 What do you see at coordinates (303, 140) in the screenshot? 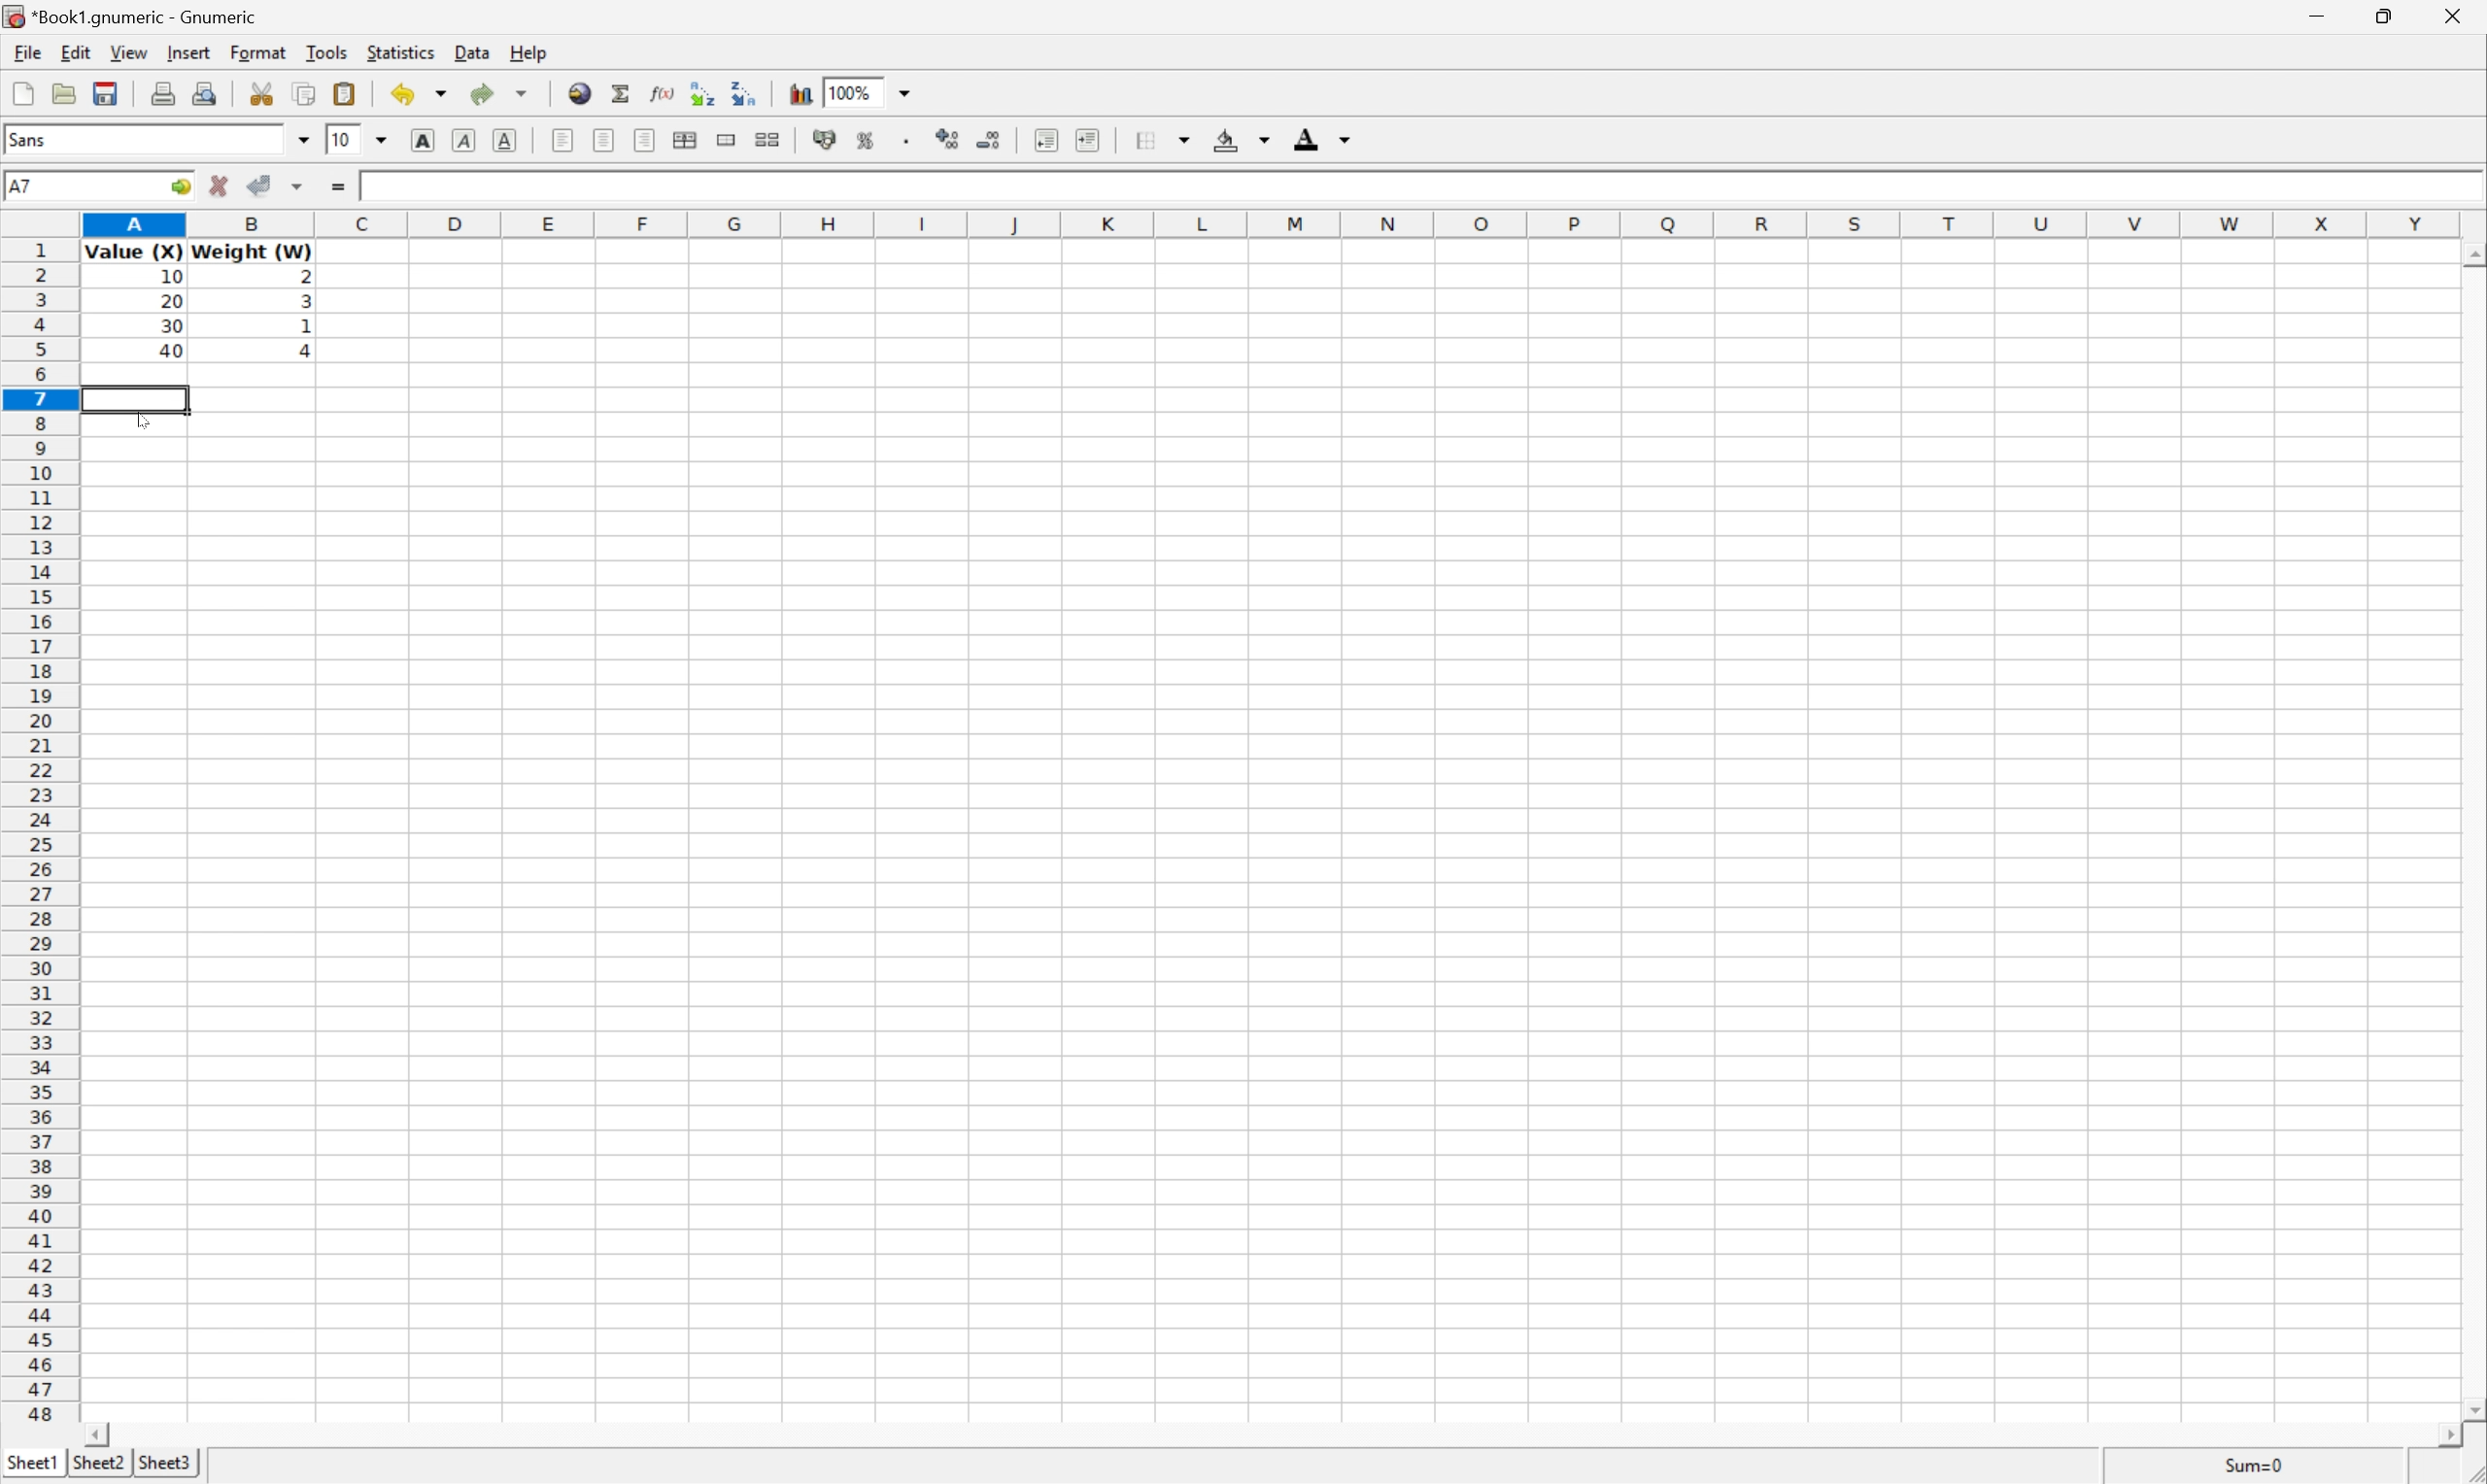
I see `Drop Down` at bounding box center [303, 140].